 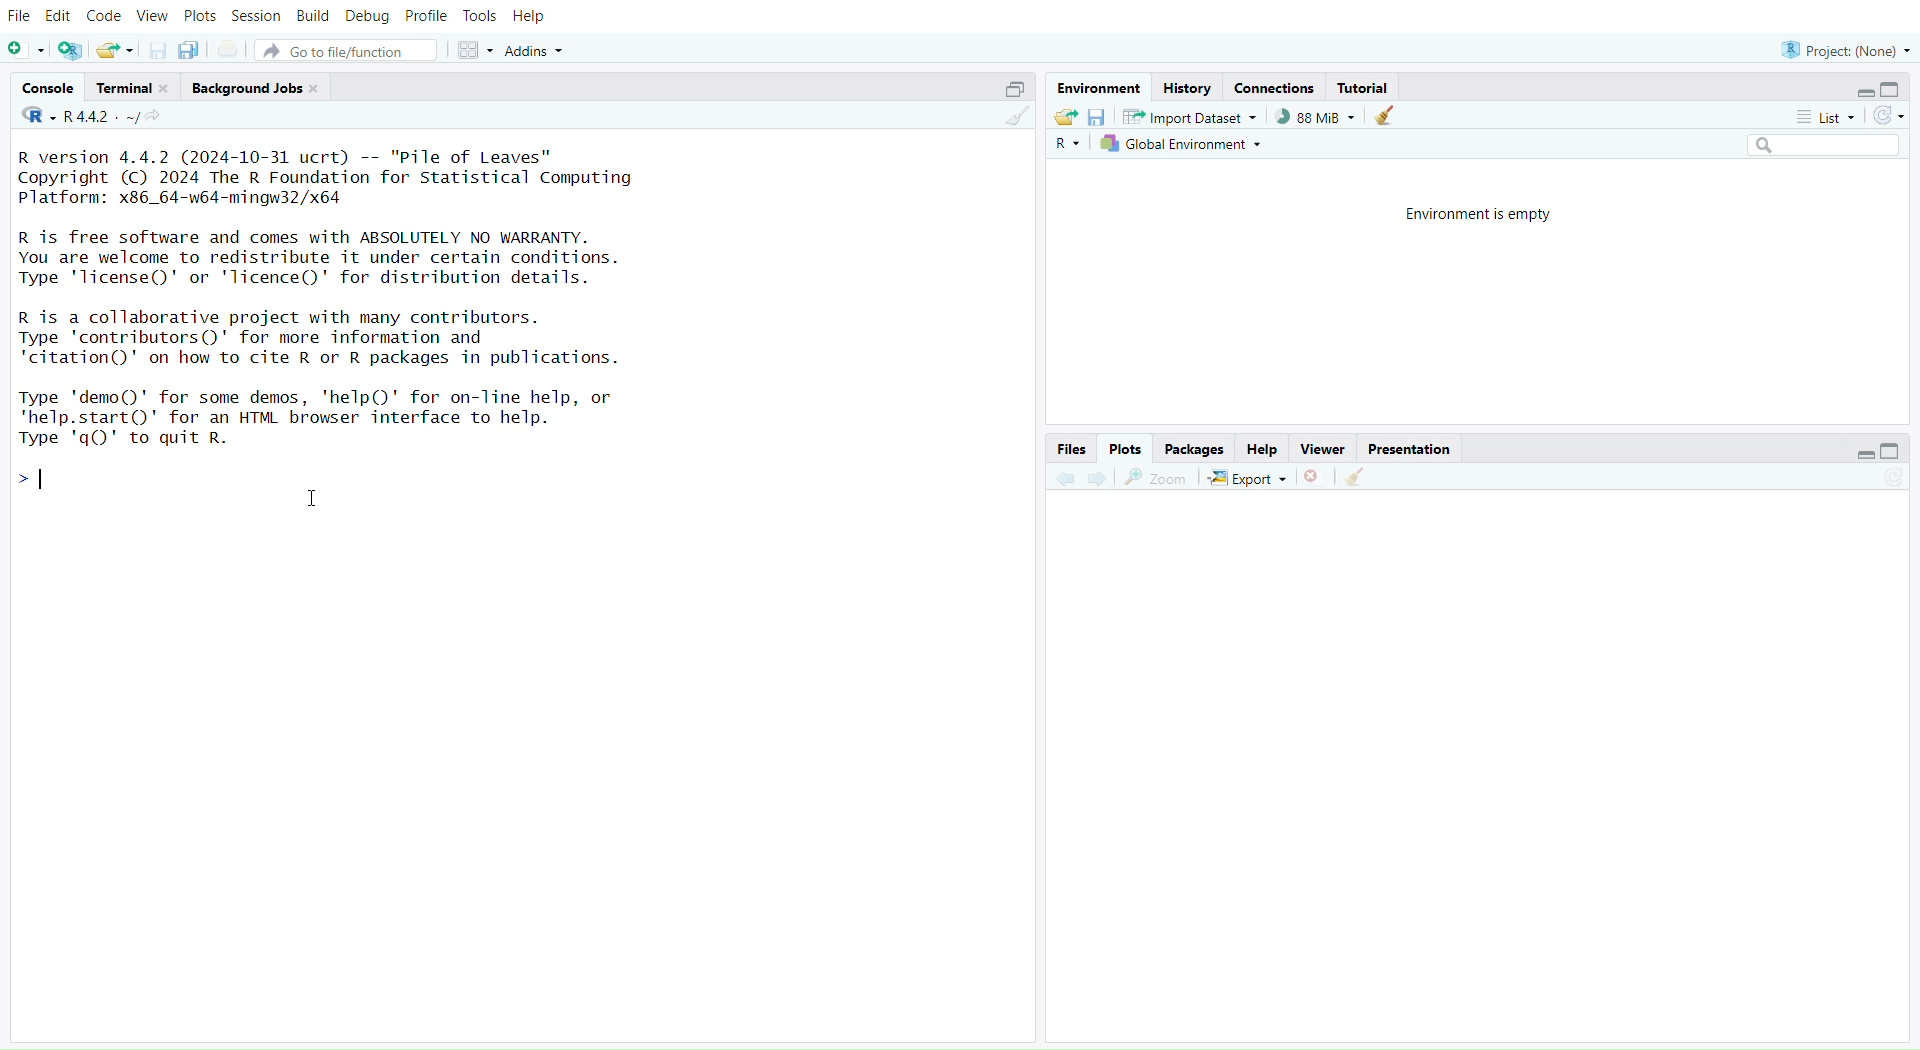 What do you see at coordinates (1155, 479) in the screenshot?
I see `zoom` at bounding box center [1155, 479].